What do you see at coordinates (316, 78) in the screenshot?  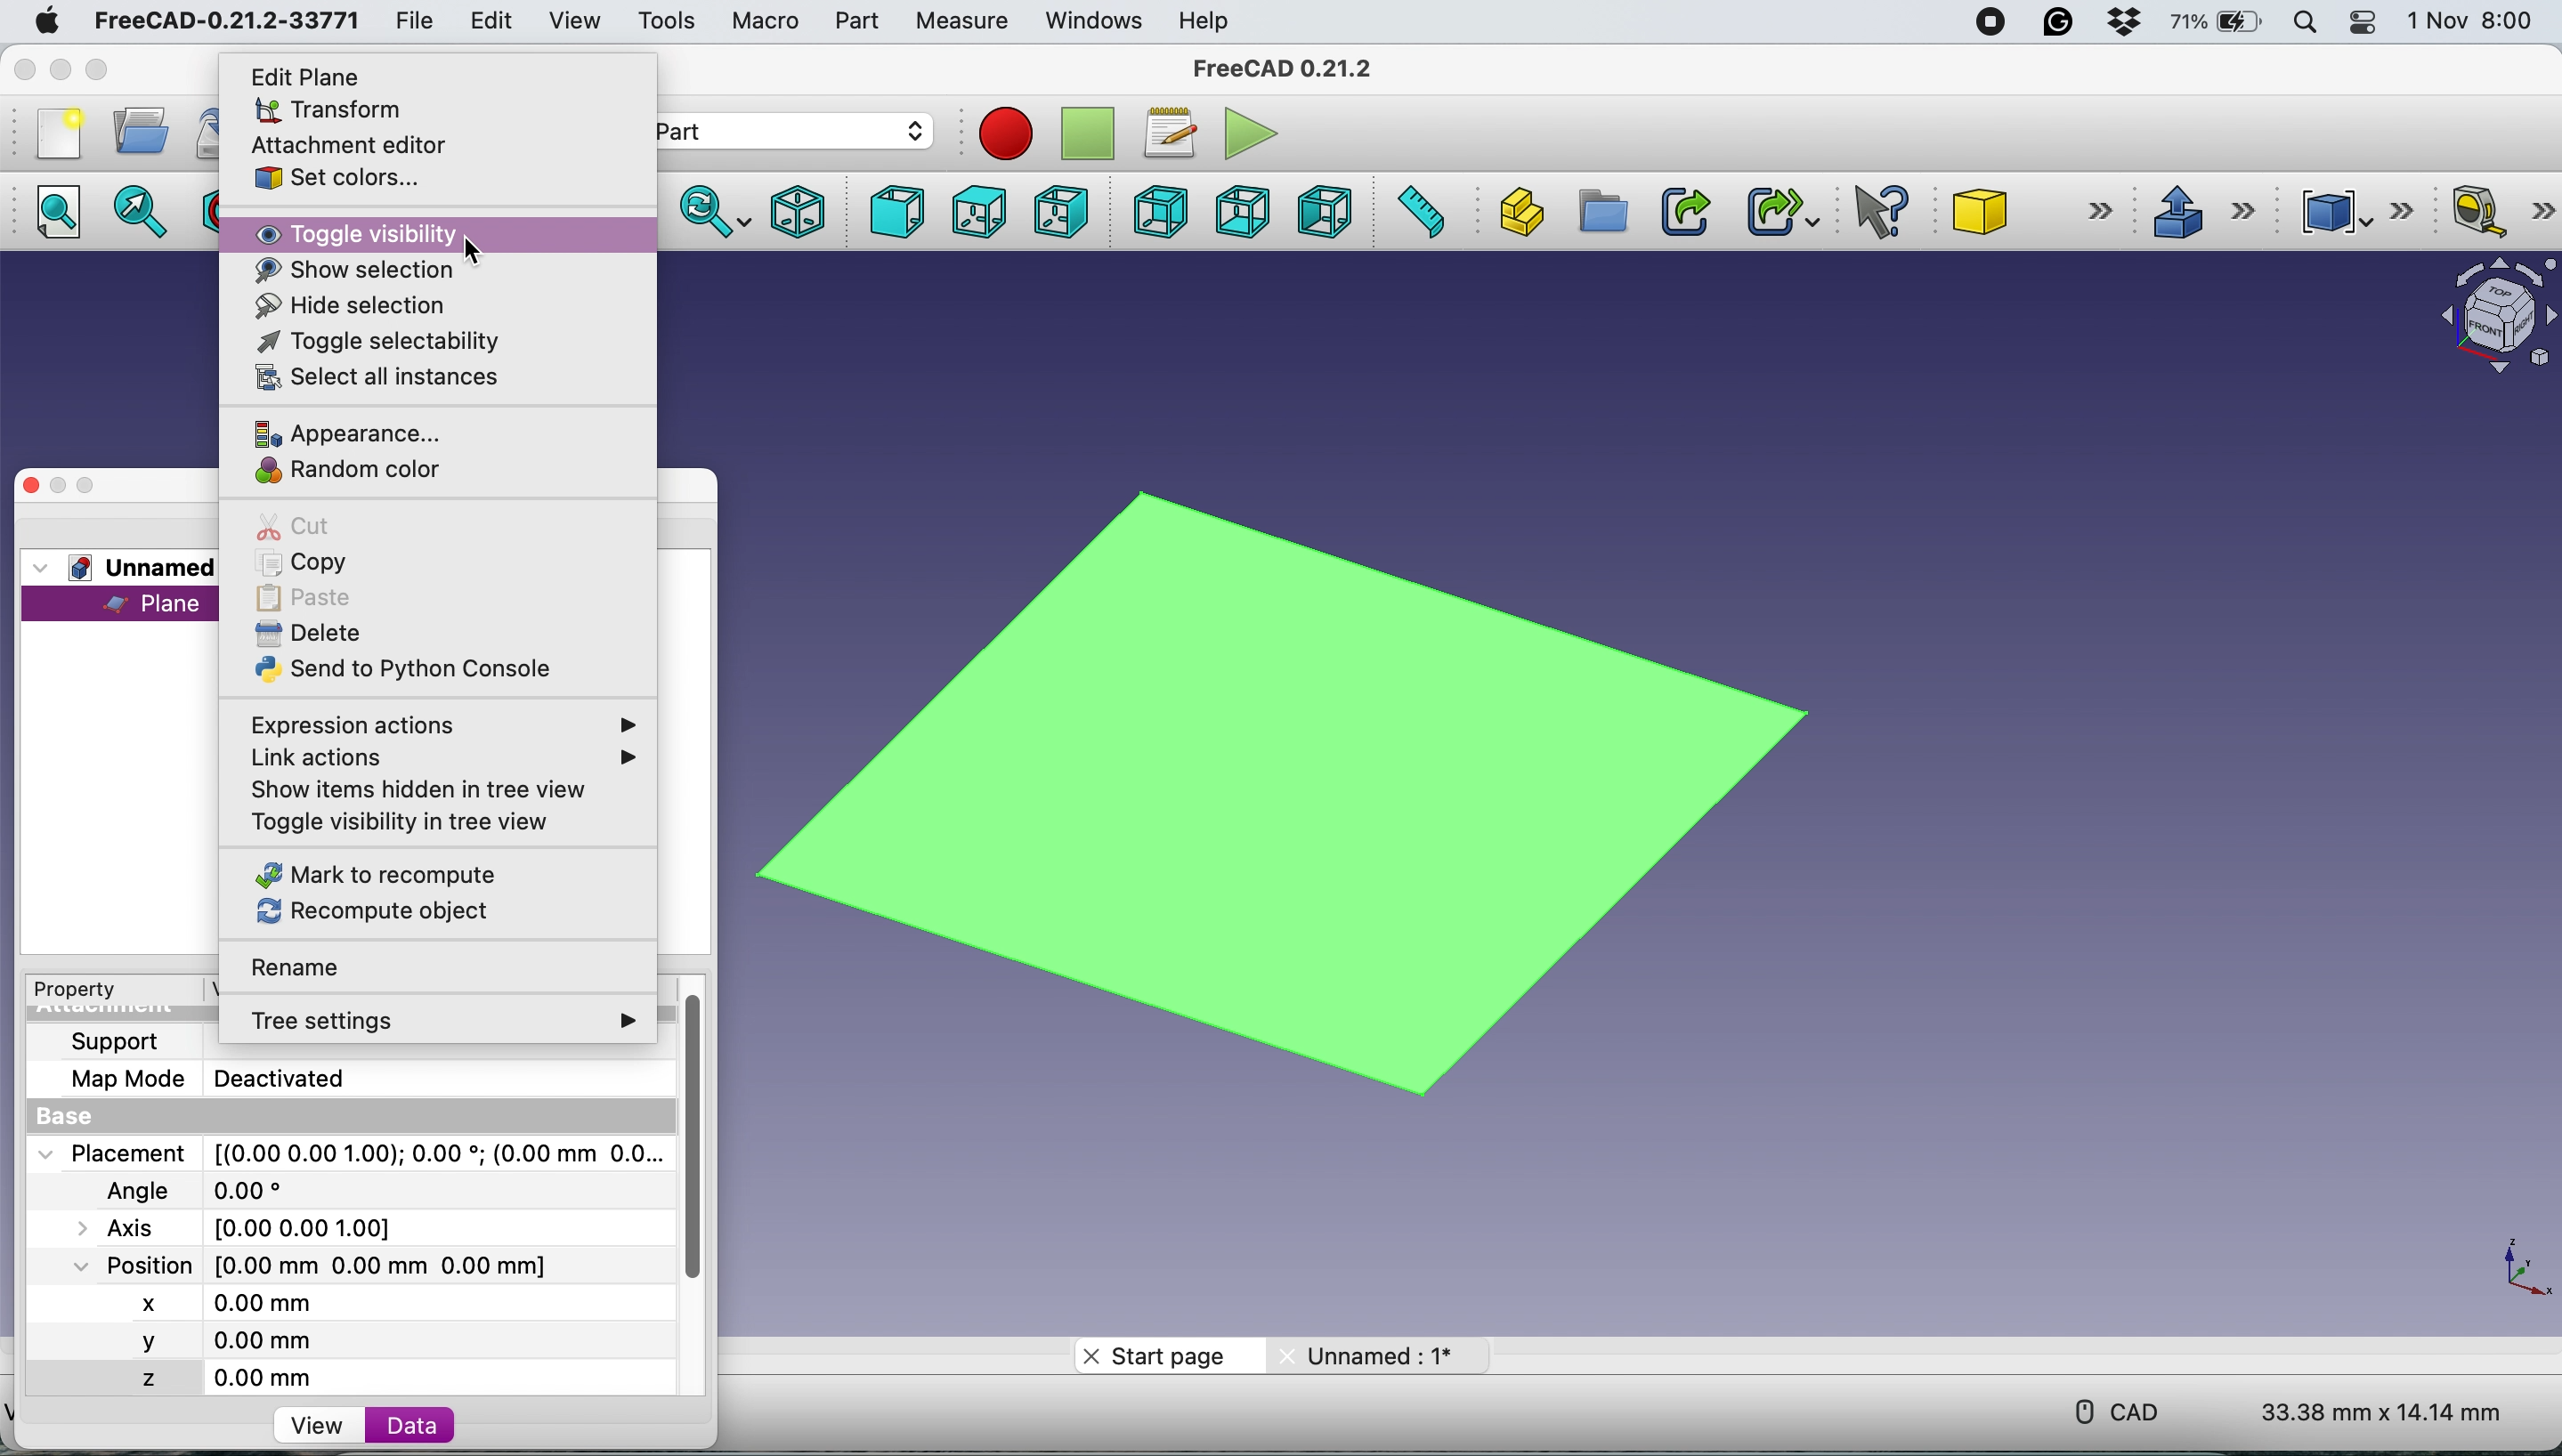 I see `edit plane` at bounding box center [316, 78].